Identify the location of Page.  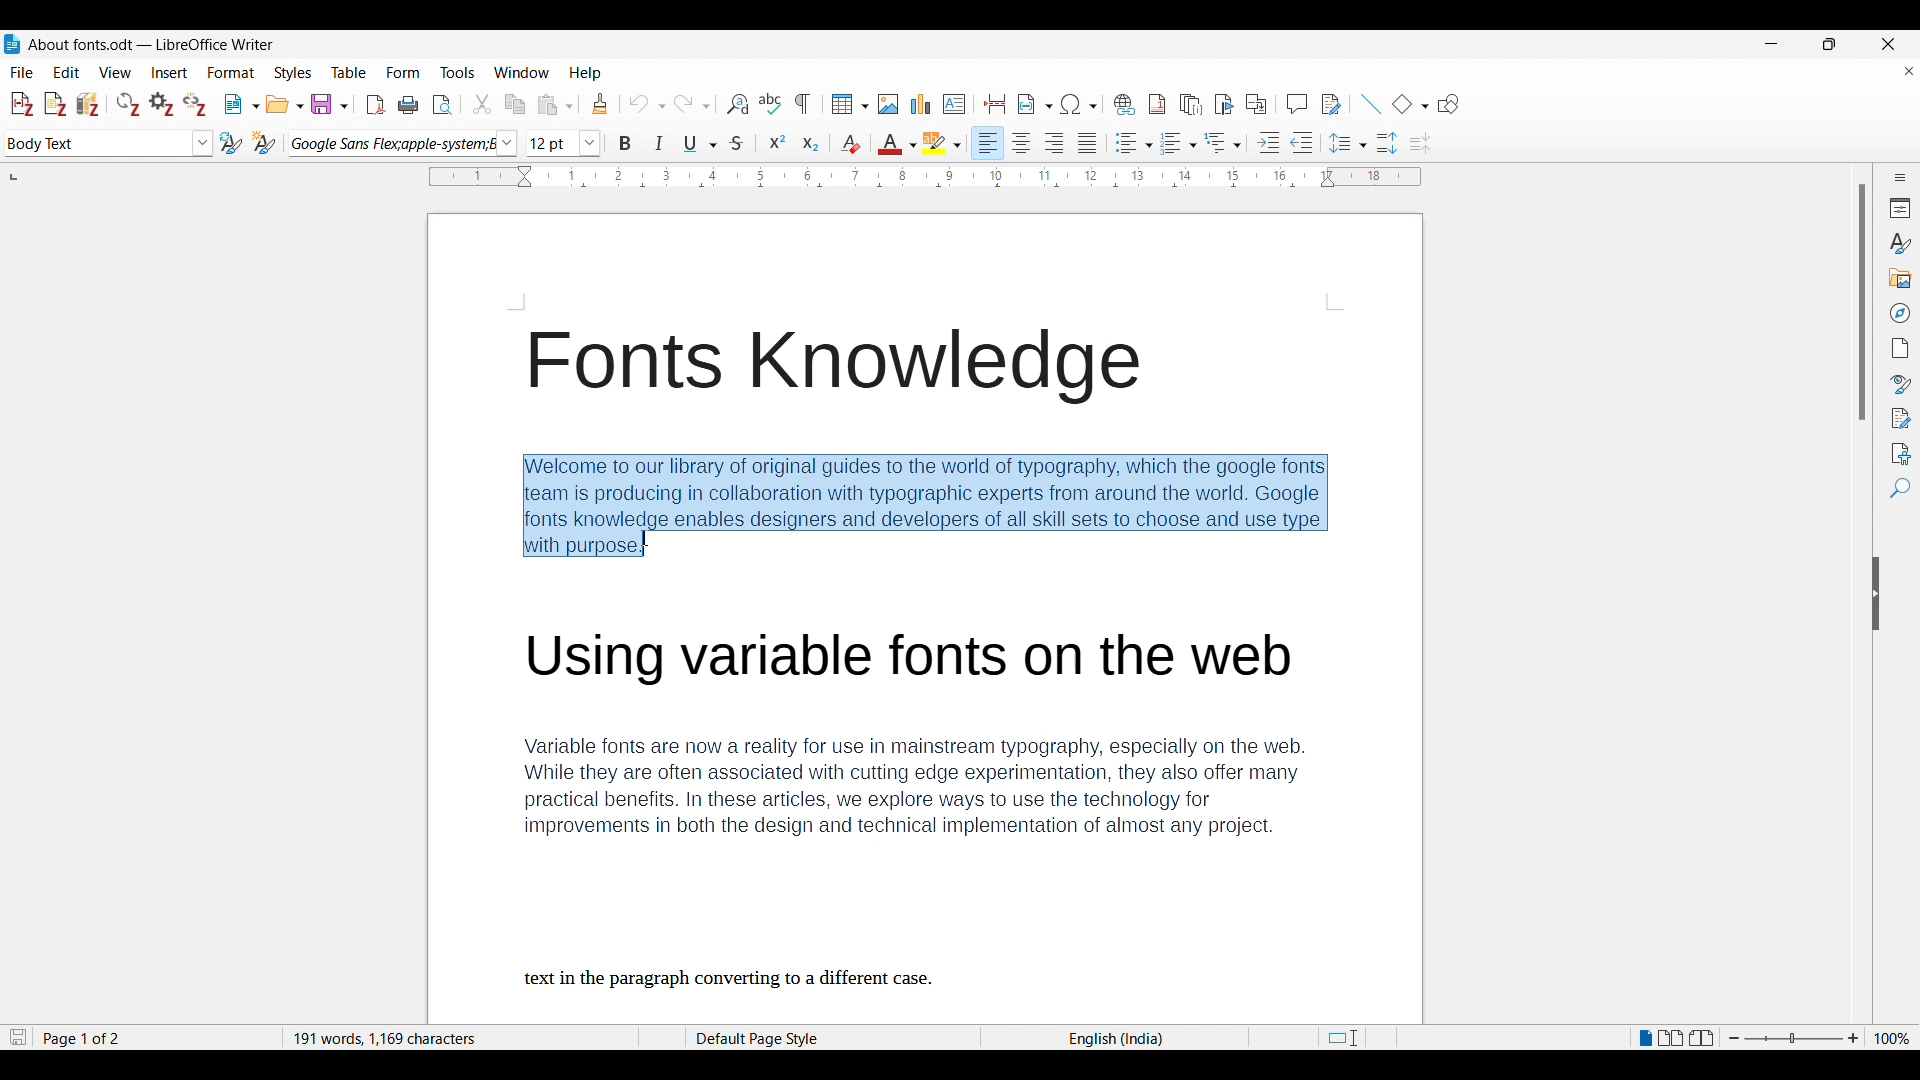
(1900, 348).